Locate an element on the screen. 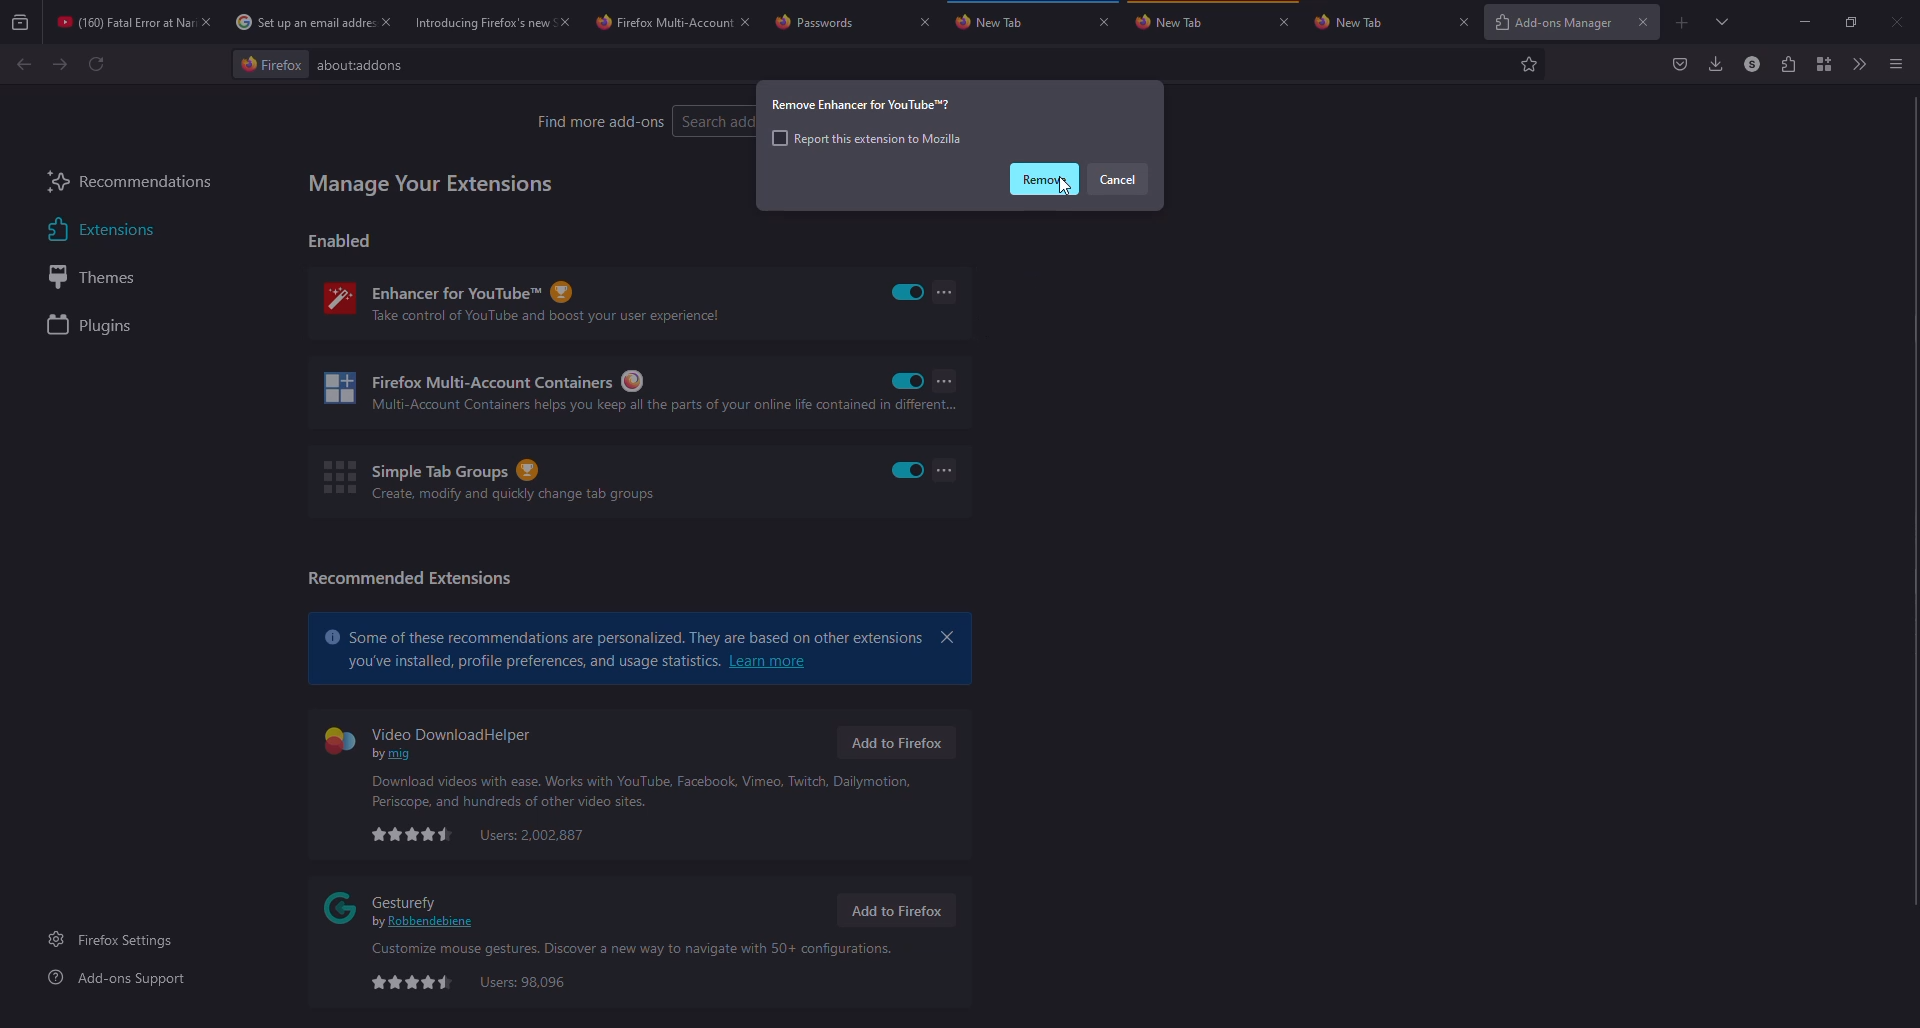 Image resolution: width=1920 pixels, height=1028 pixels. view recent is located at coordinates (21, 22).